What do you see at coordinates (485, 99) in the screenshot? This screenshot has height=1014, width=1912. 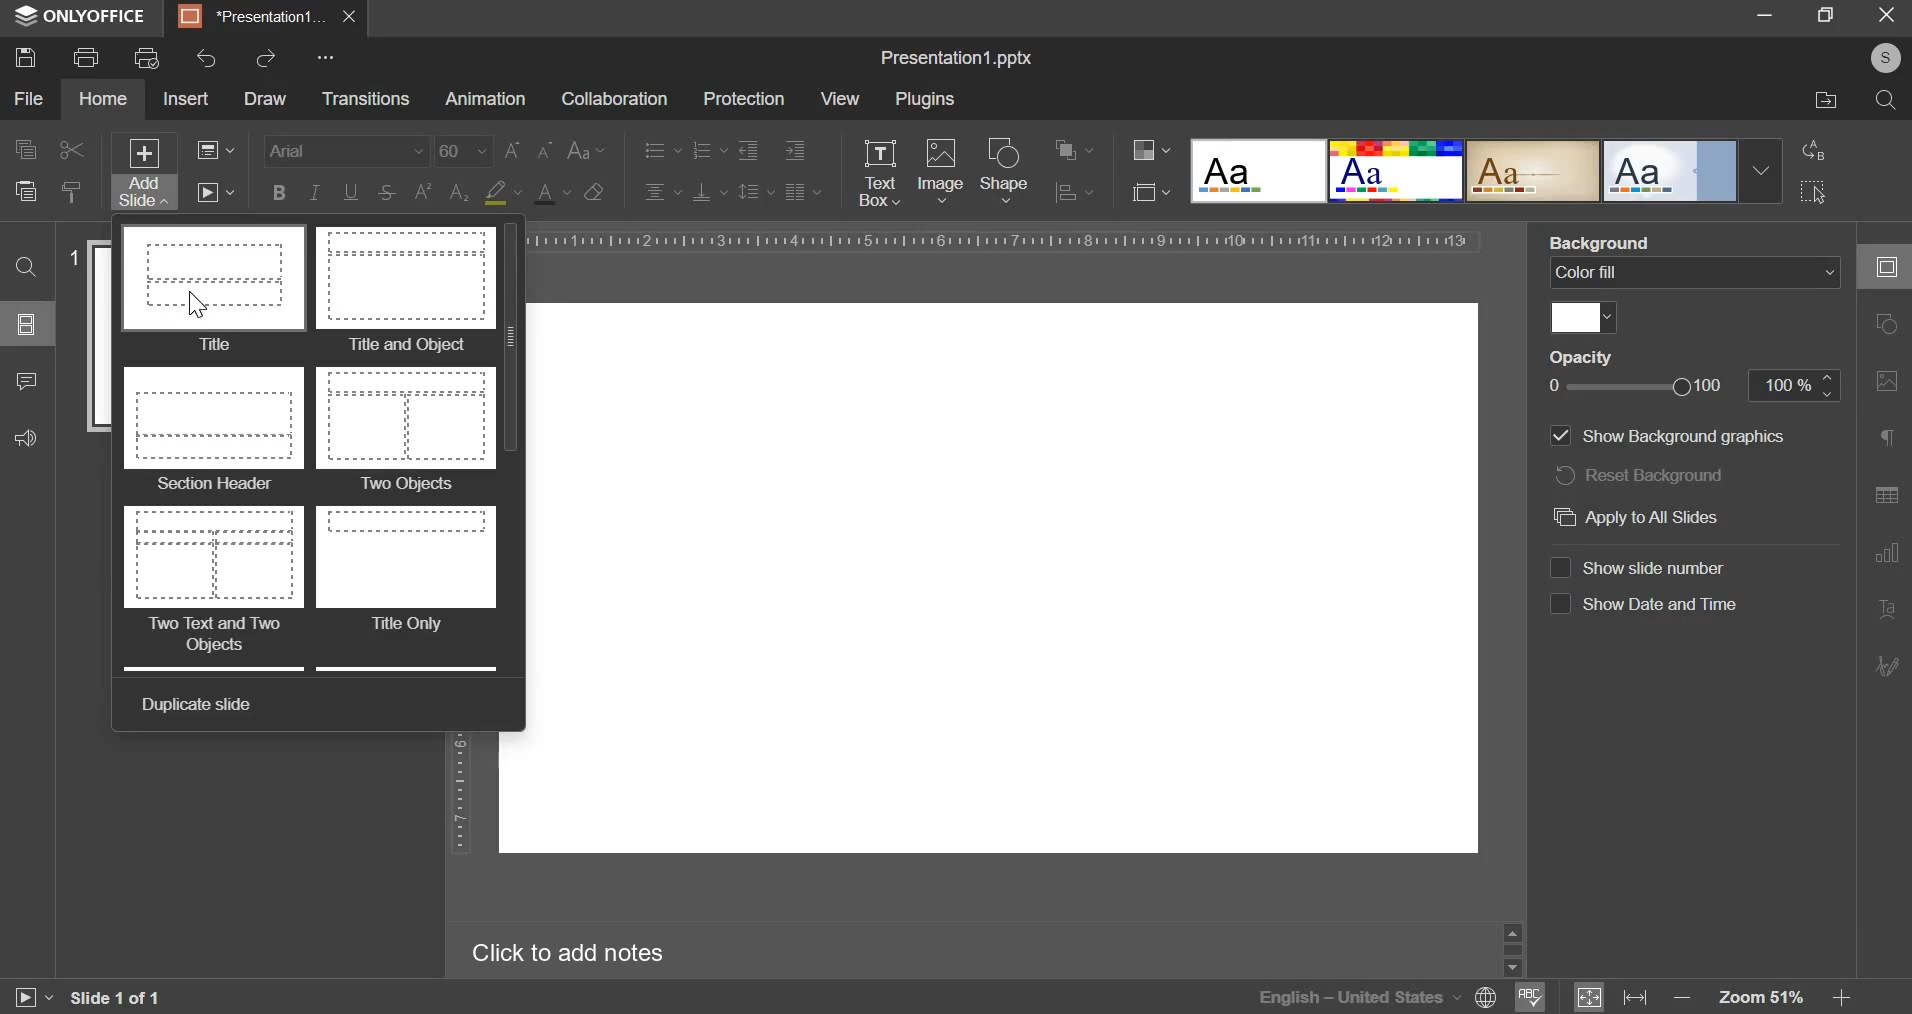 I see `animation` at bounding box center [485, 99].